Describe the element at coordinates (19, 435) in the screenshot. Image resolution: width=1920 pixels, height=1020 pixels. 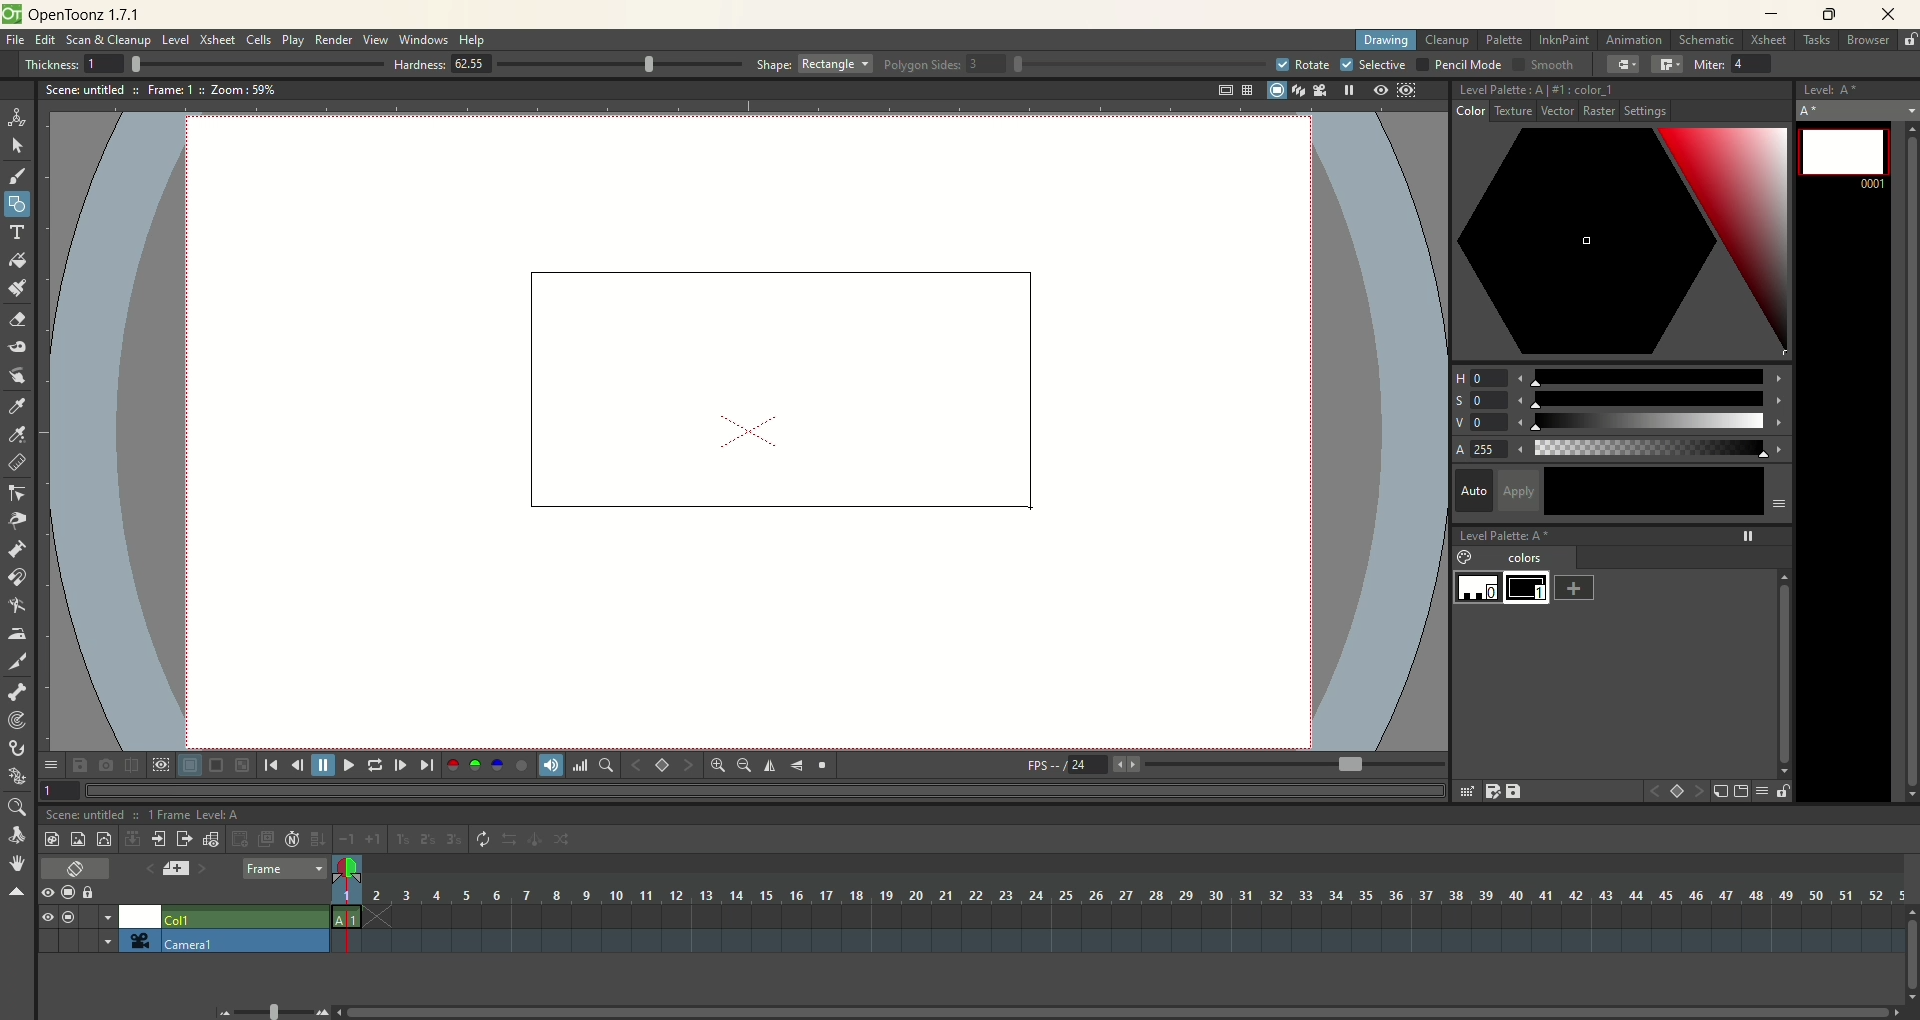
I see `RGB picker` at that location.